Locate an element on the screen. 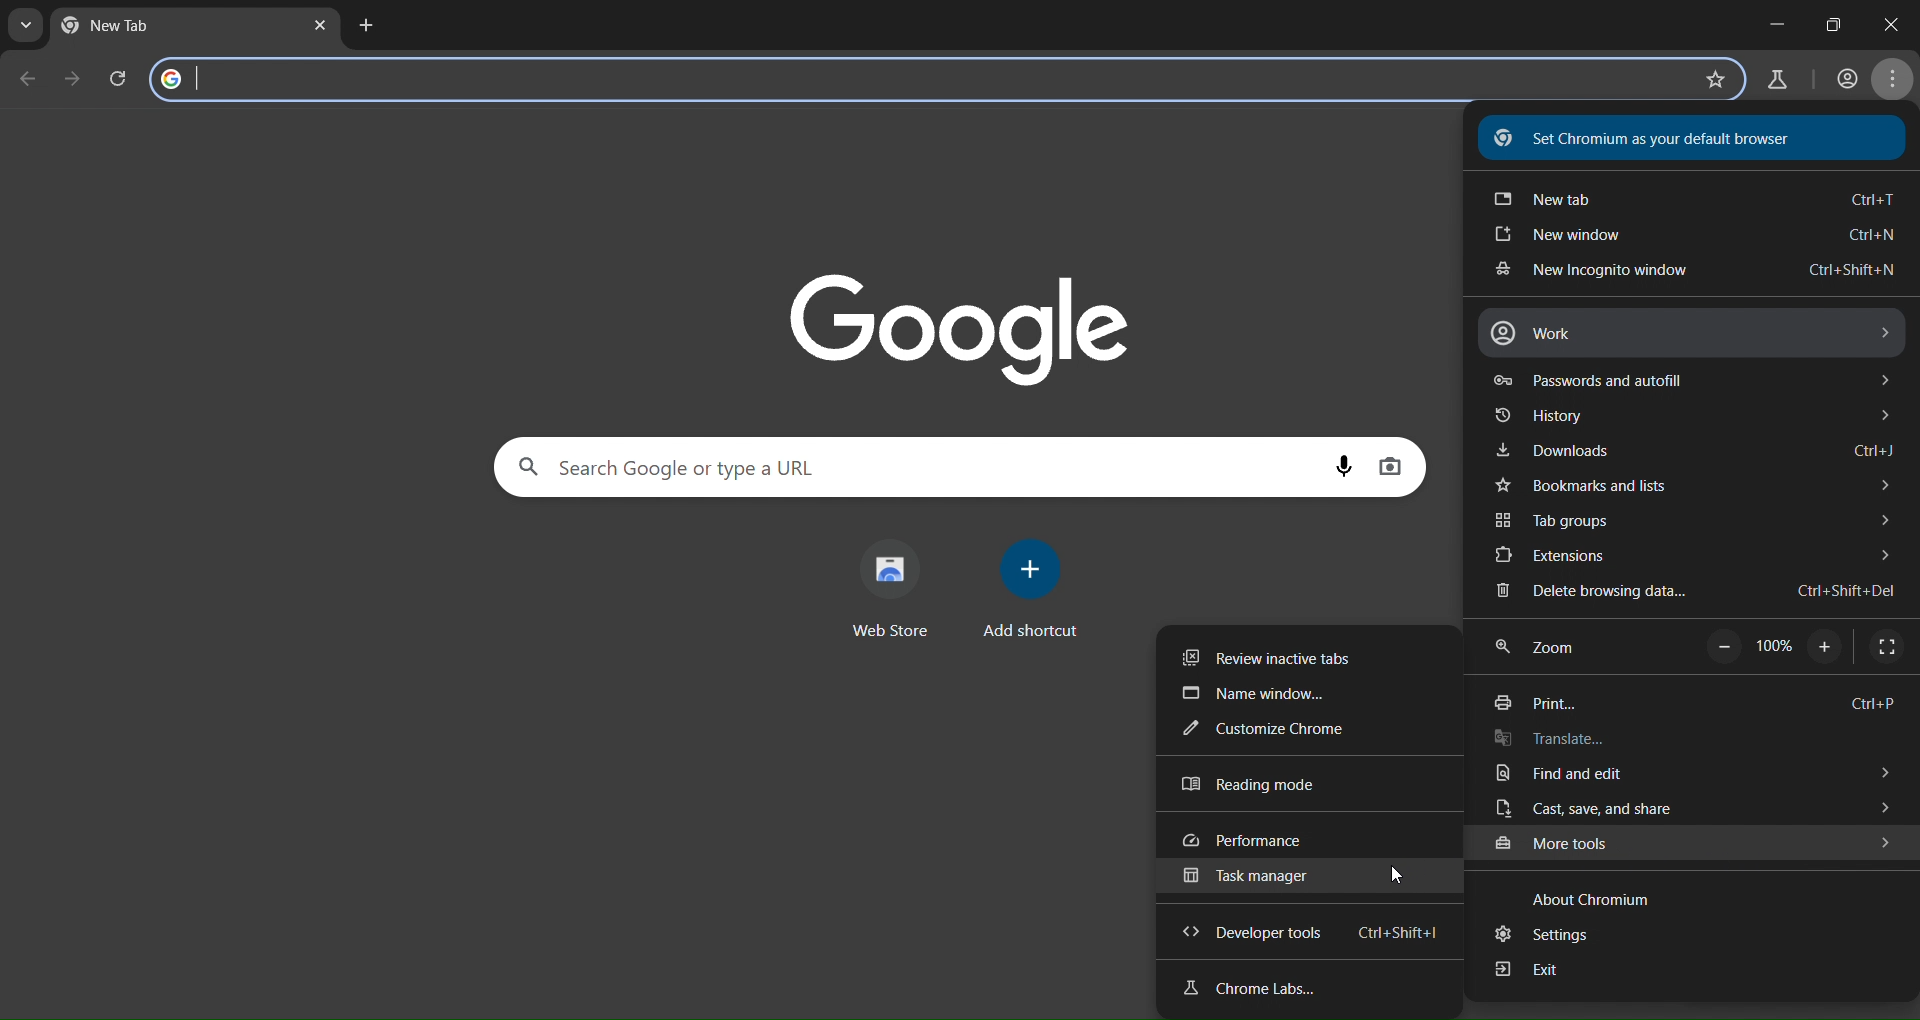 This screenshot has height=1020, width=1920. bookmarks and lists is located at coordinates (1699, 487).